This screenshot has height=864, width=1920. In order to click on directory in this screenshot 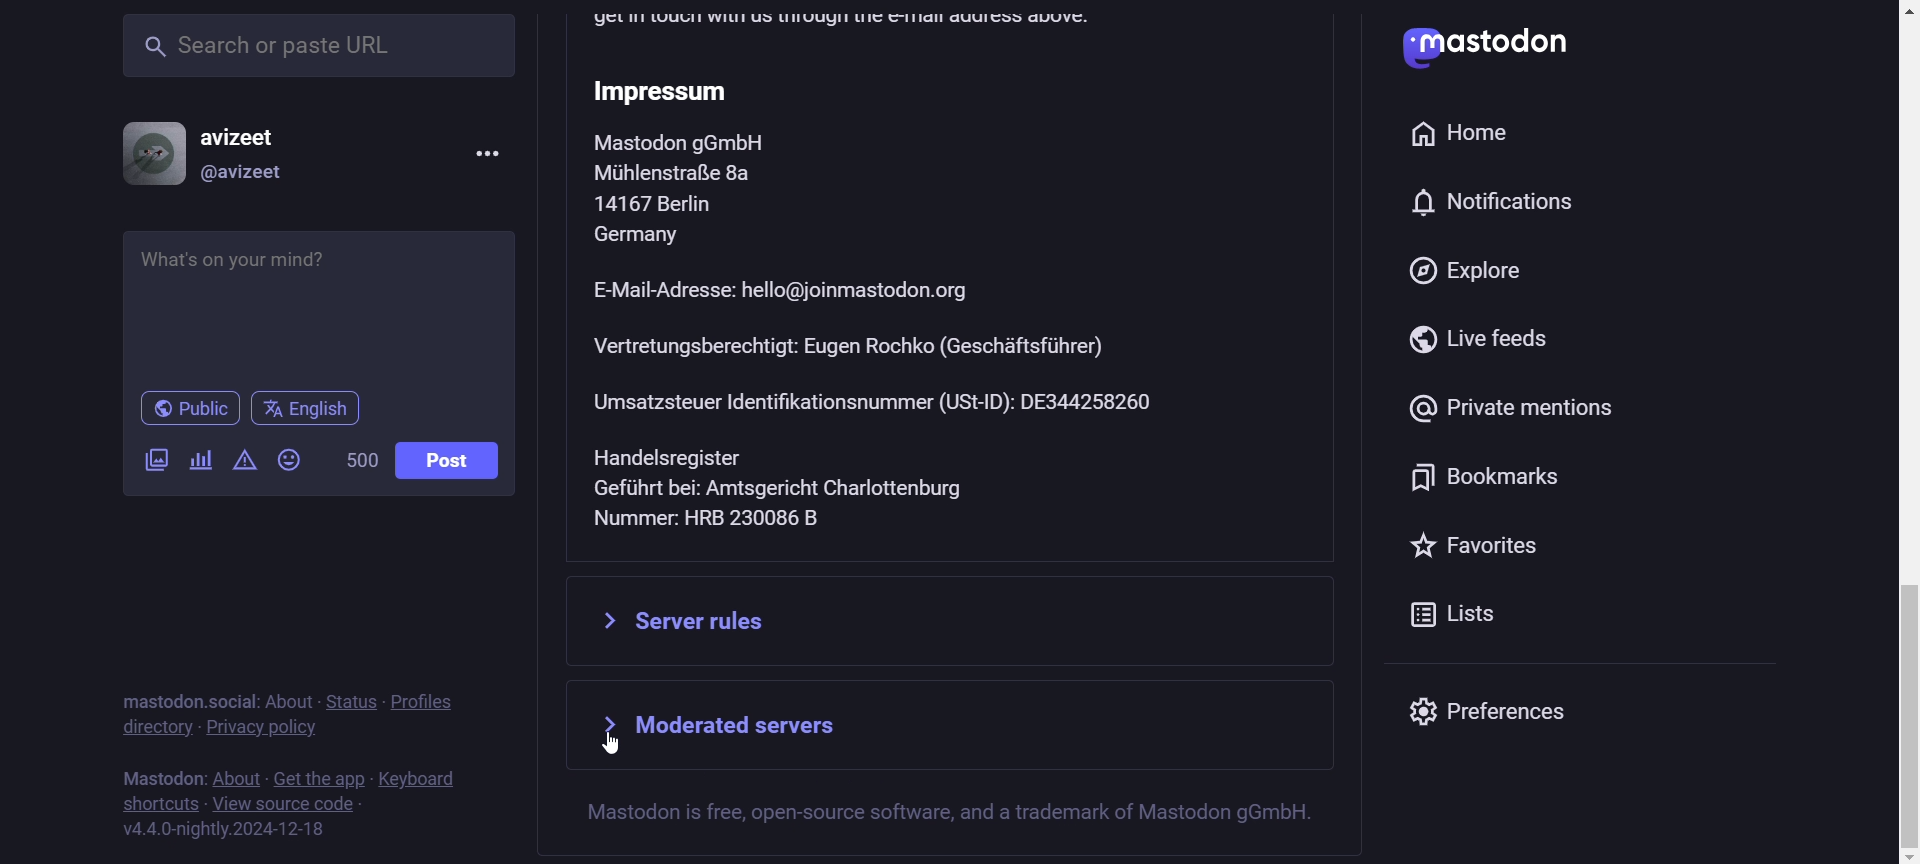, I will do `click(155, 729)`.